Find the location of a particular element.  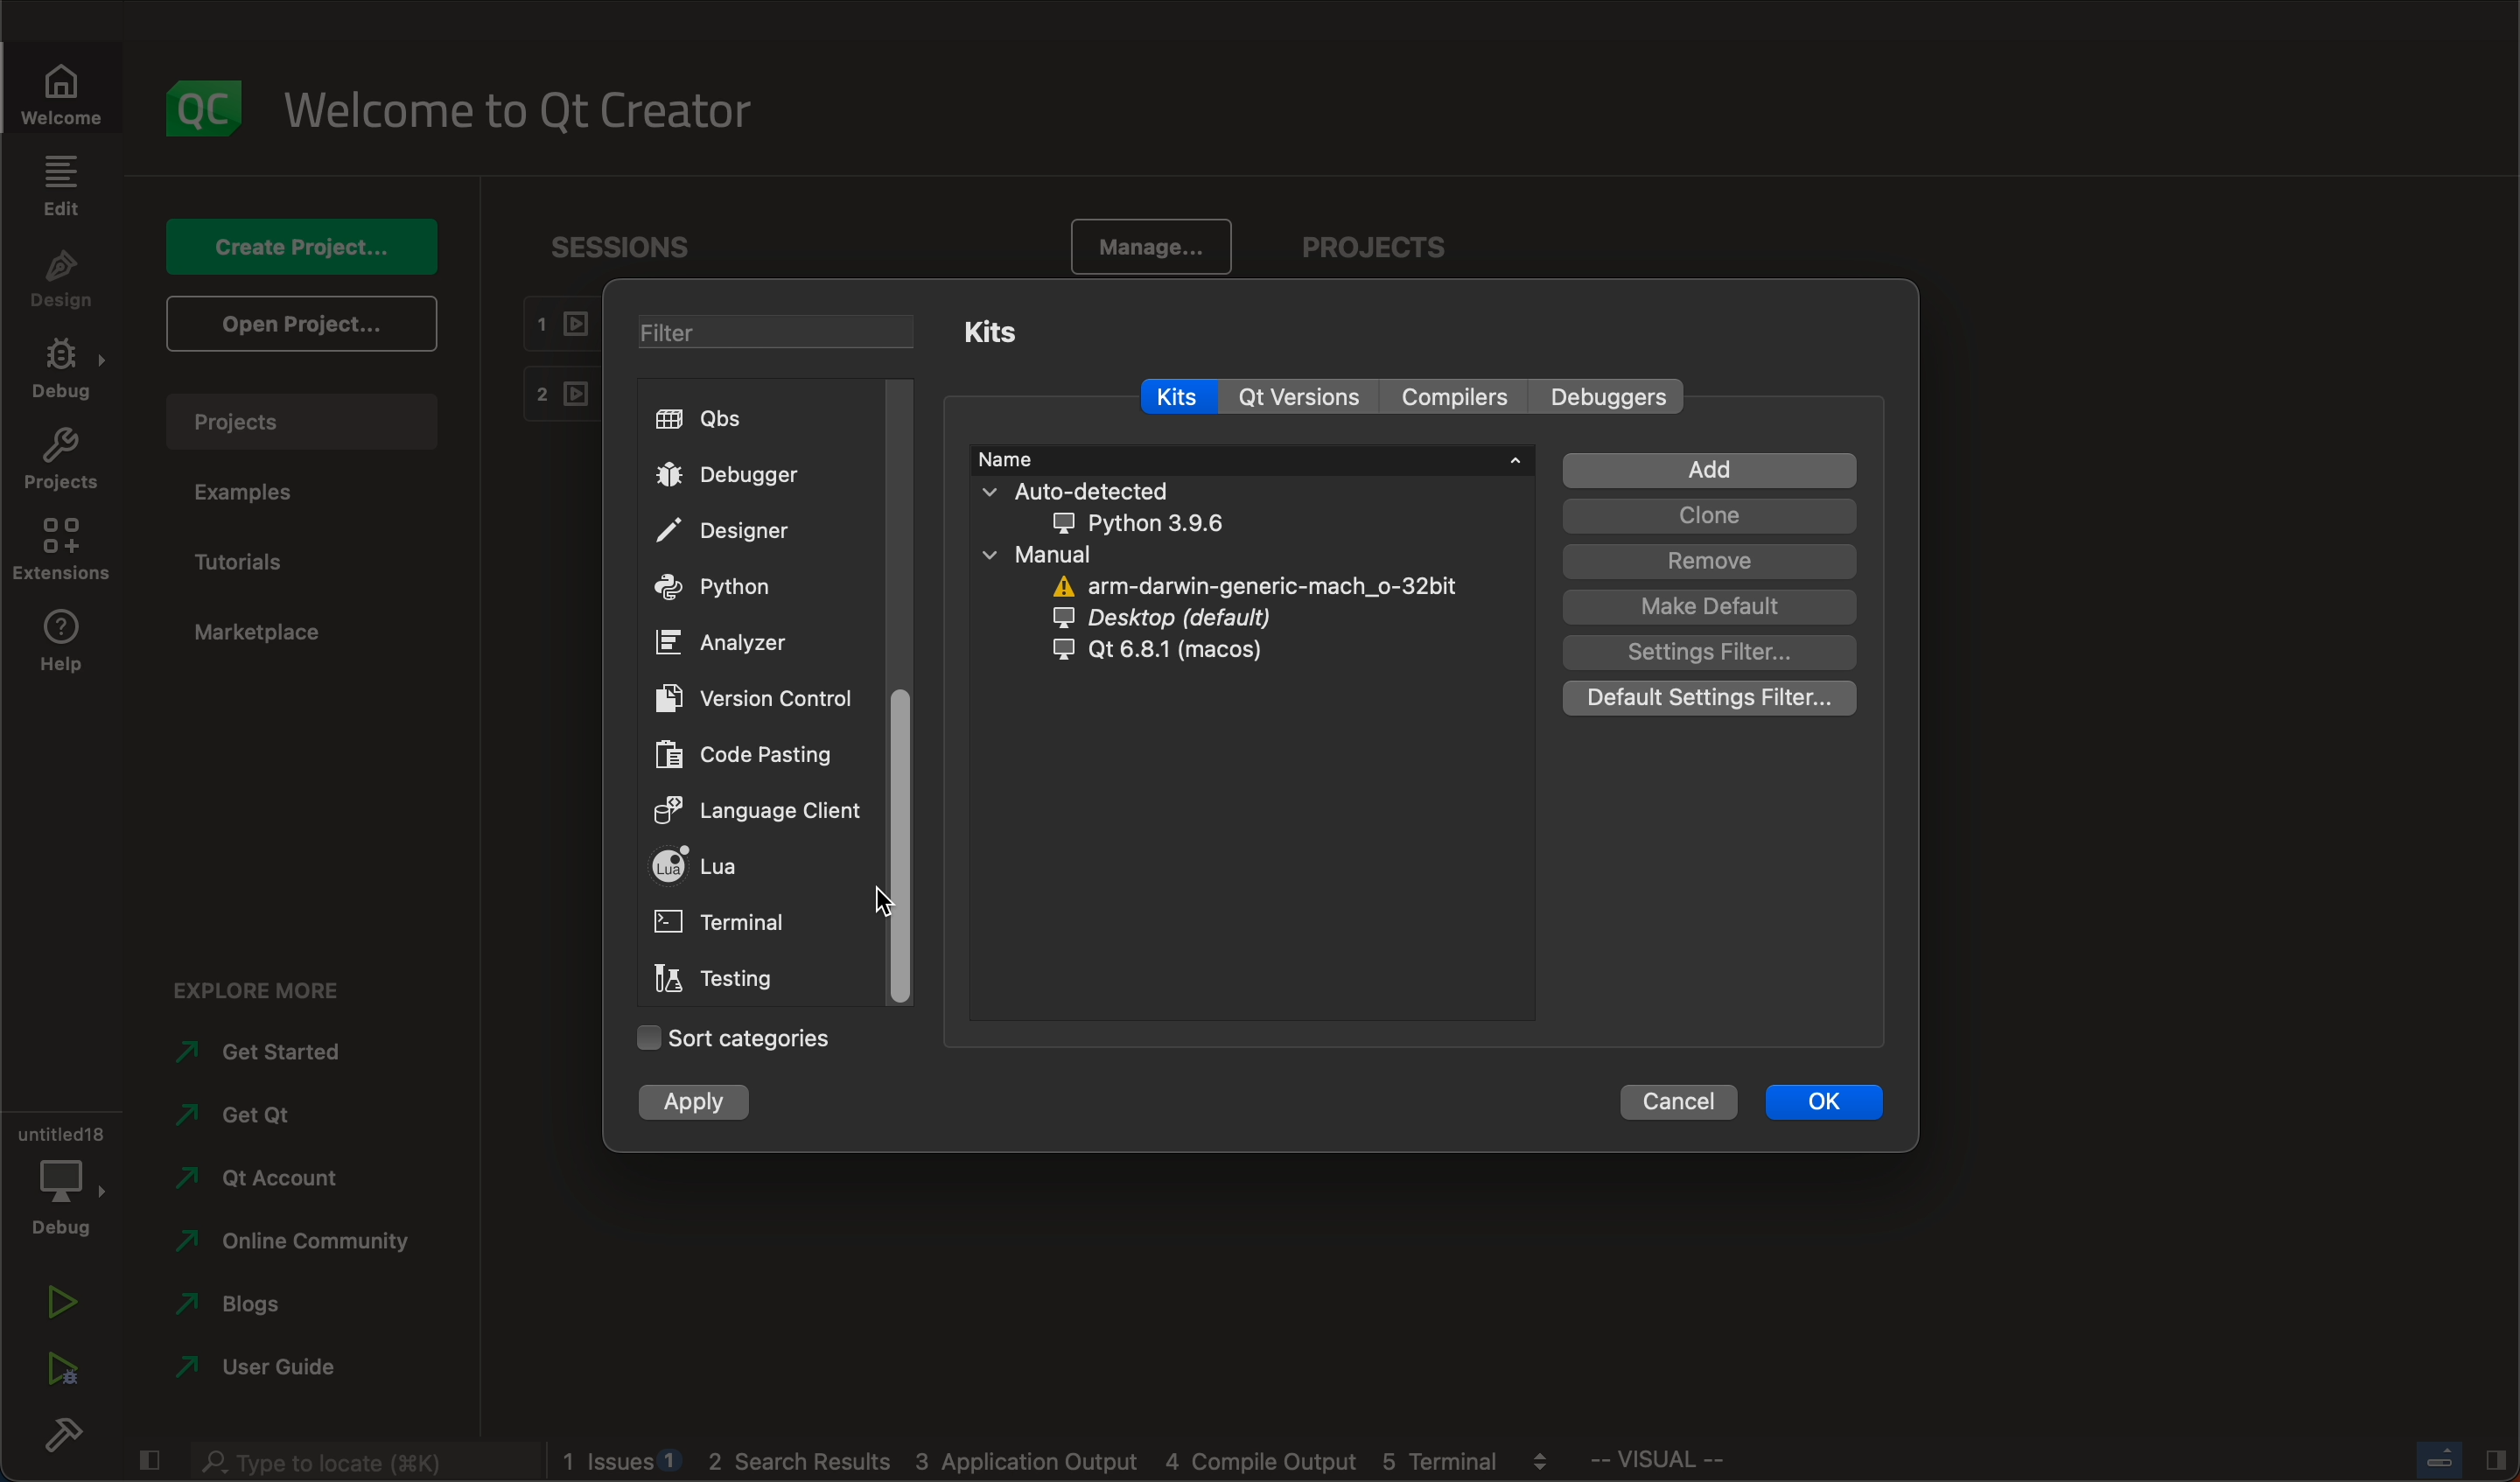

logo is located at coordinates (210, 105).